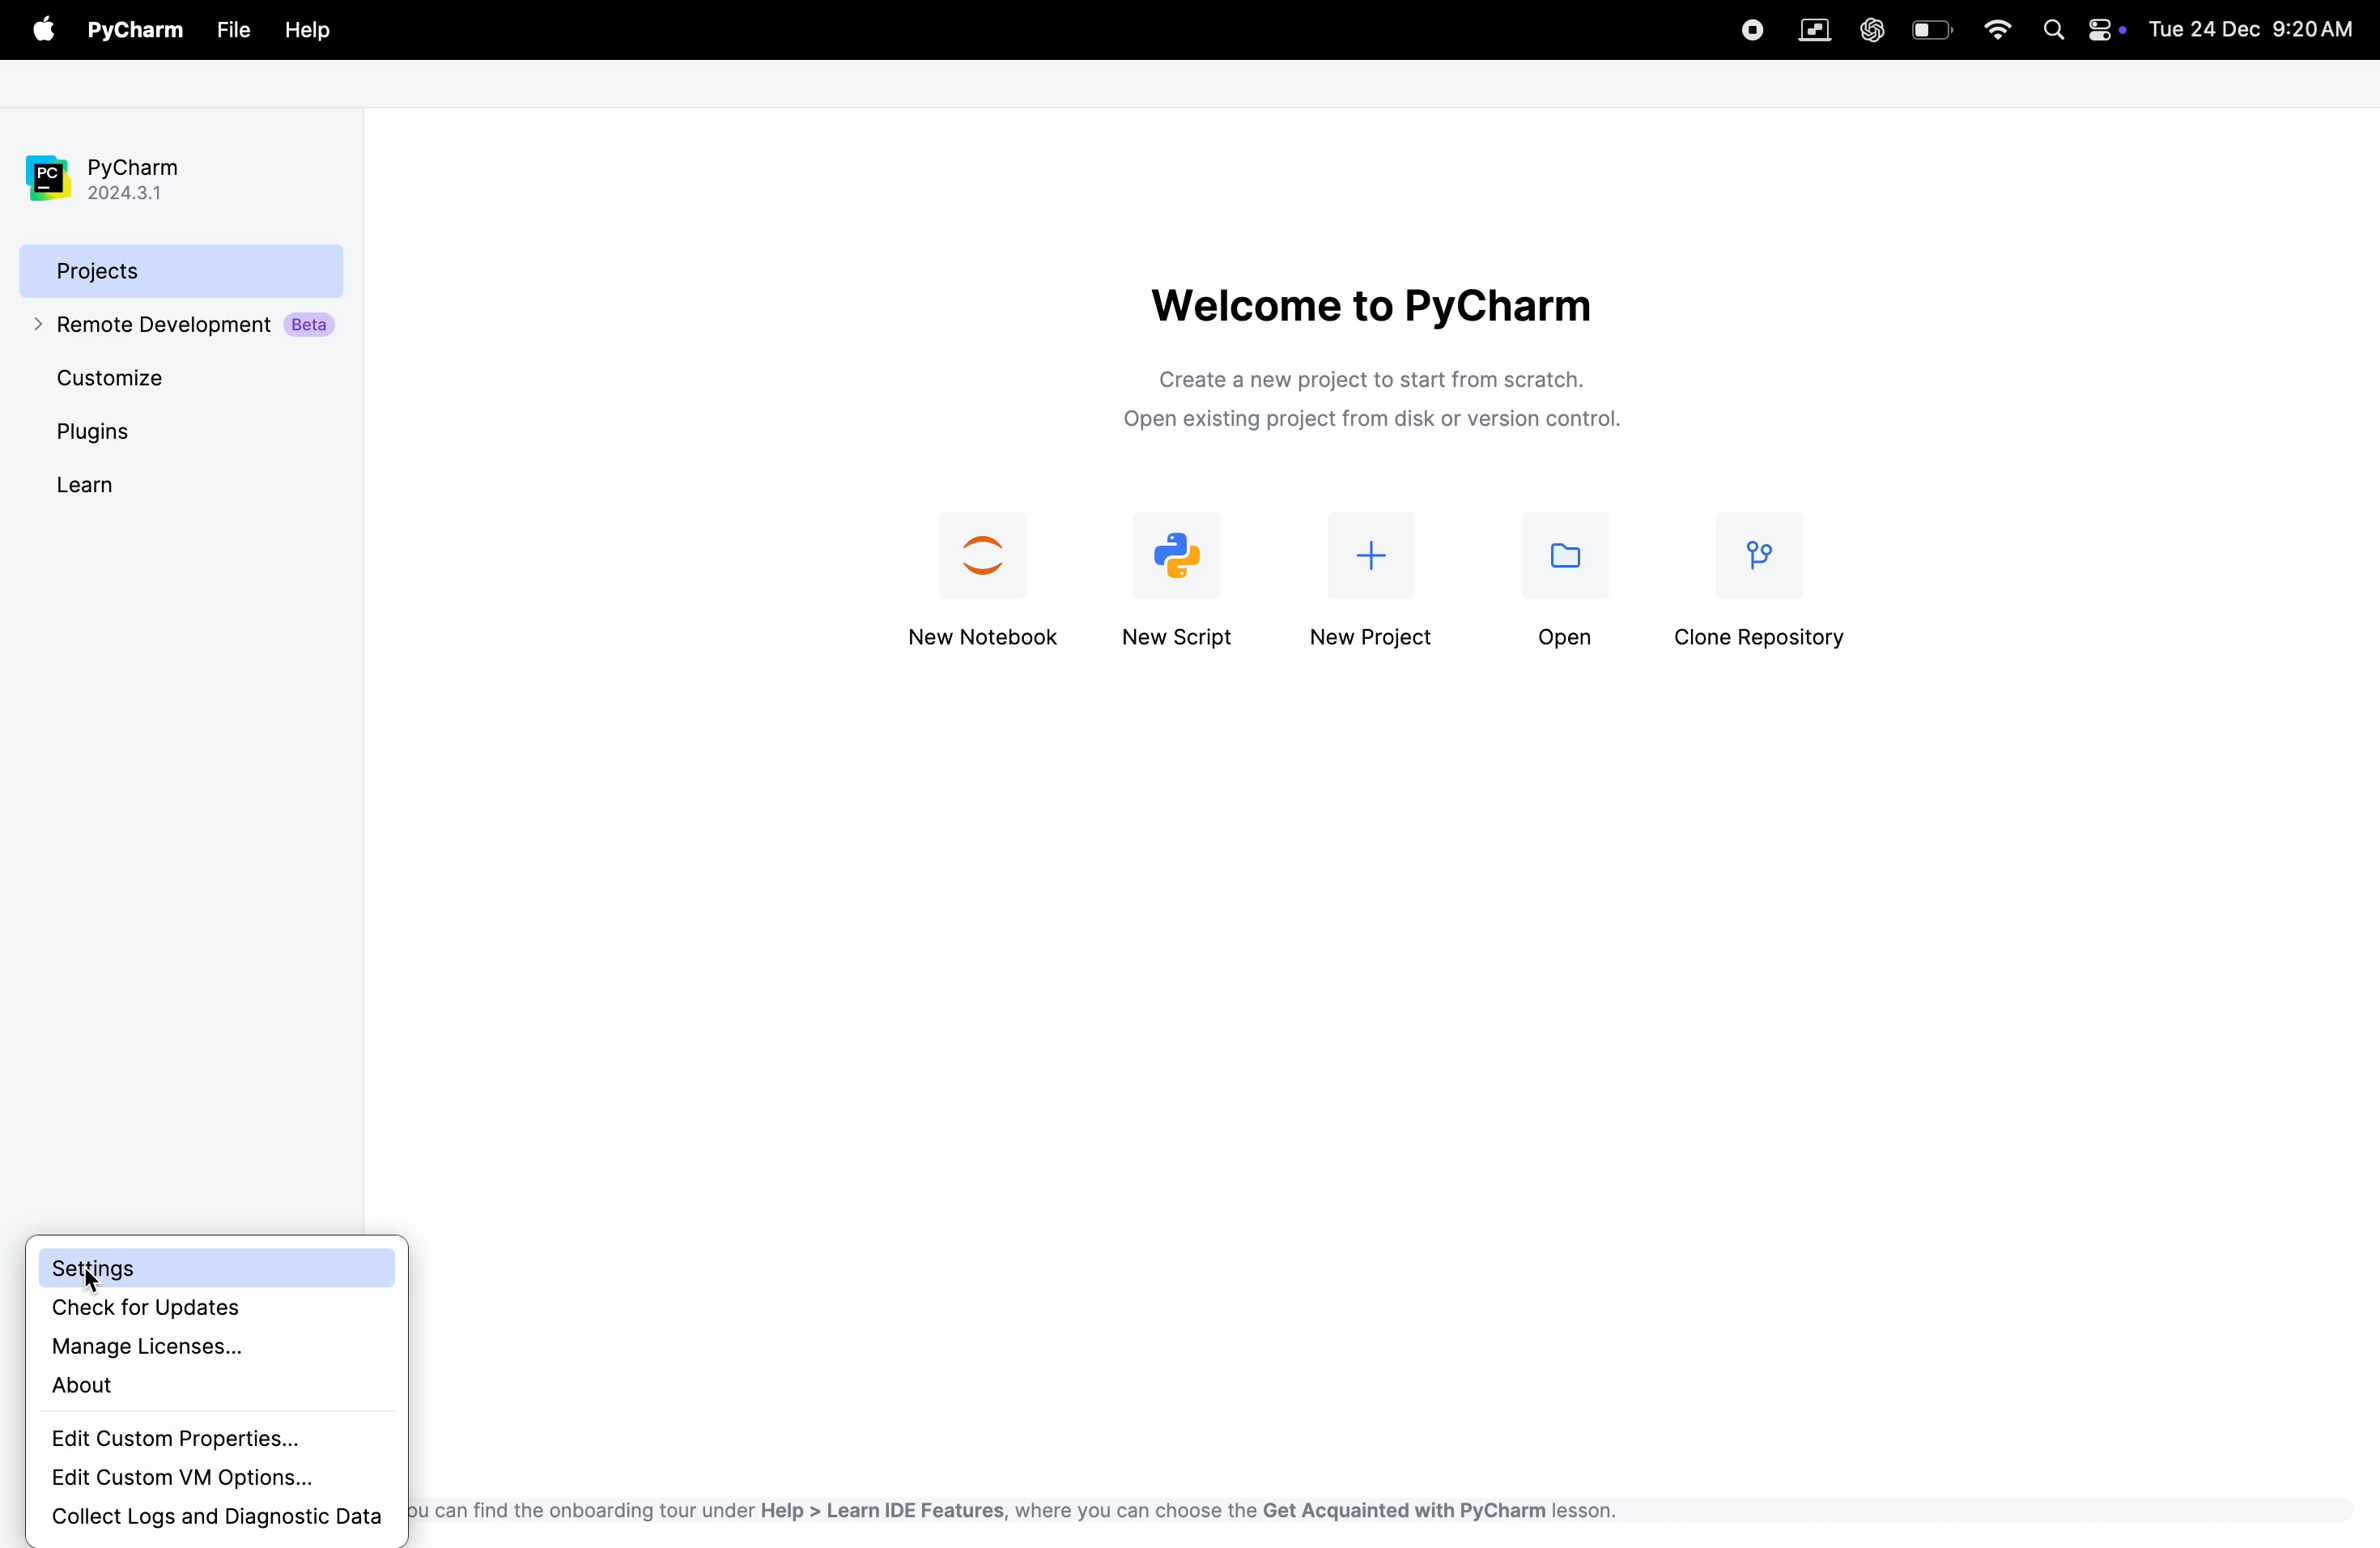 The image size is (2380, 1548). Describe the element at coordinates (201, 1441) in the screenshot. I see `edit custom properties` at that location.